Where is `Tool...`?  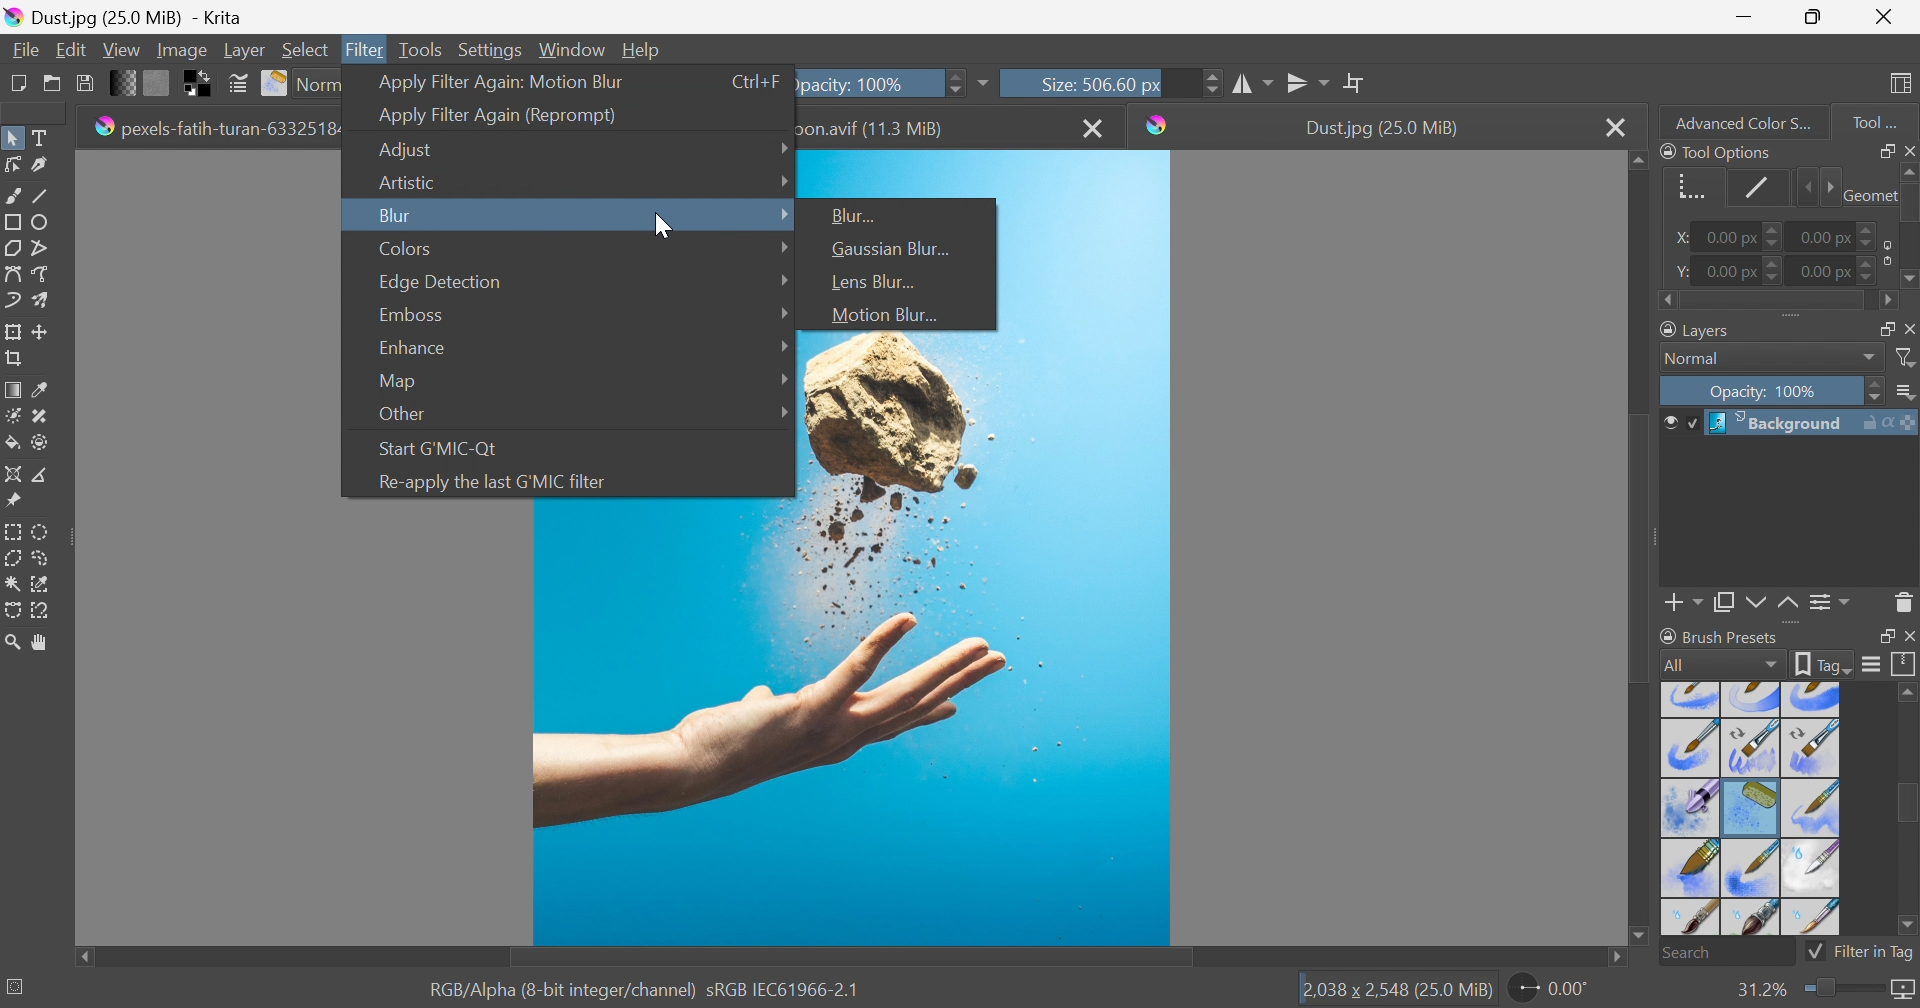 Tool... is located at coordinates (1885, 118).